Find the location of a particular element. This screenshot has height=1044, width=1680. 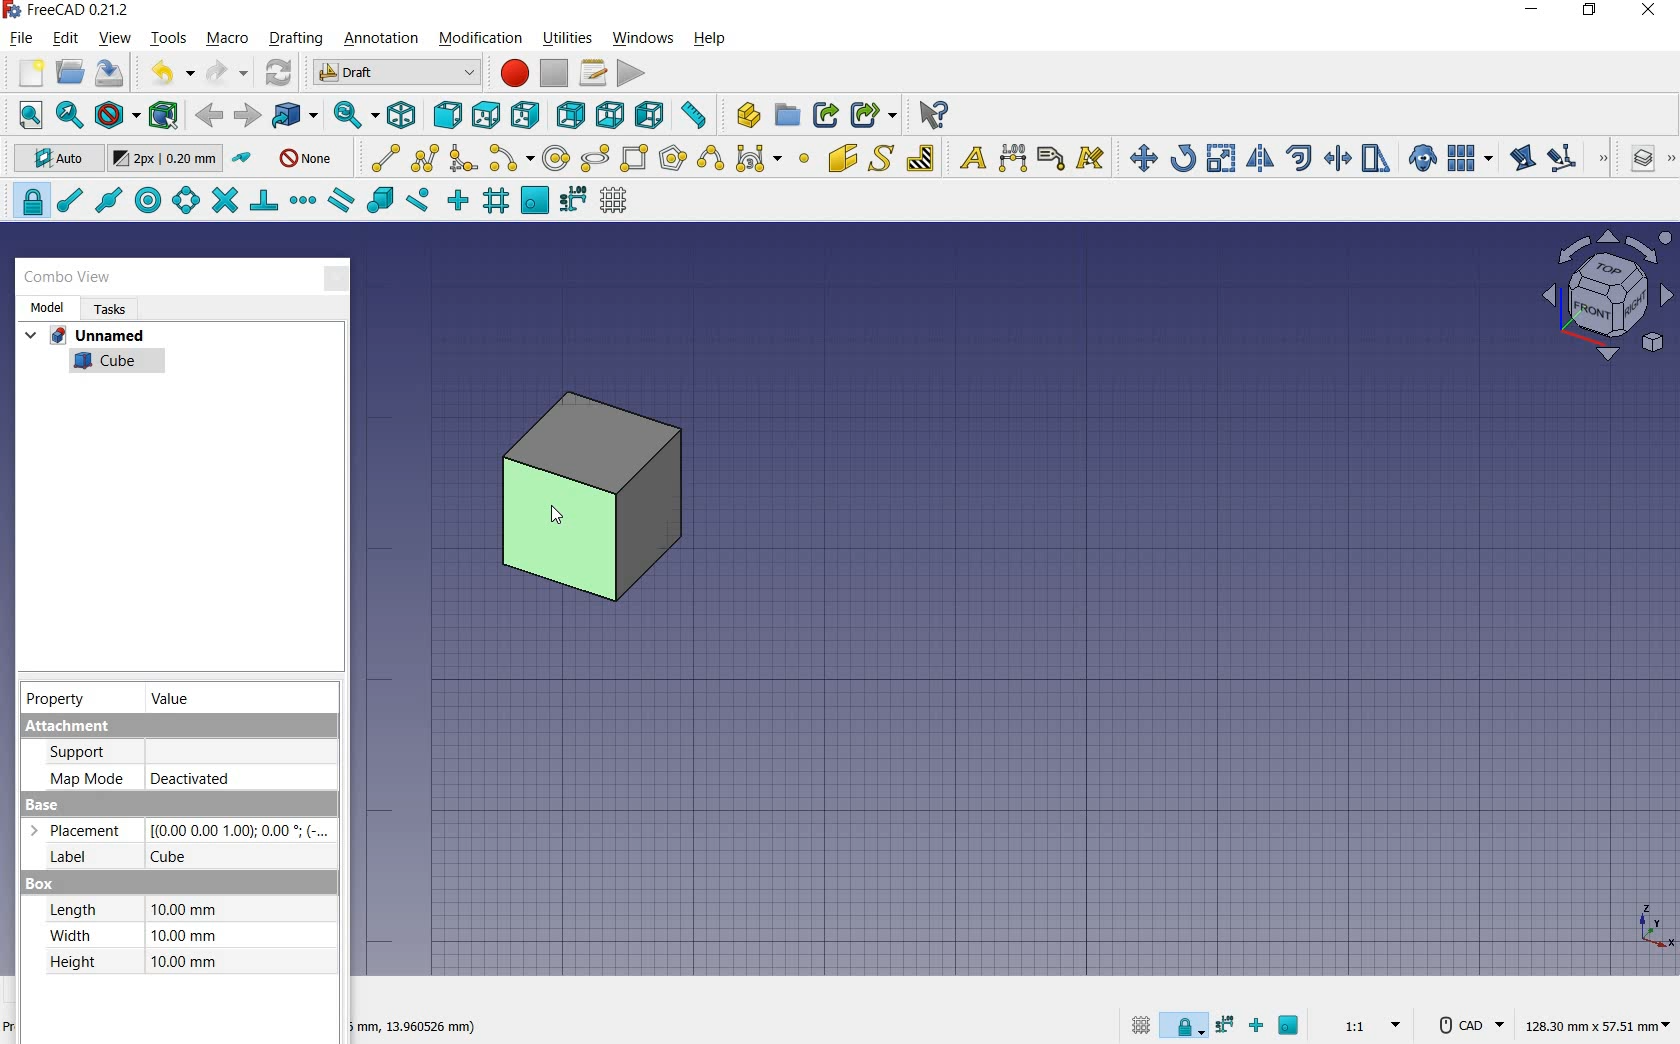

stretch is located at coordinates (1376, 159).